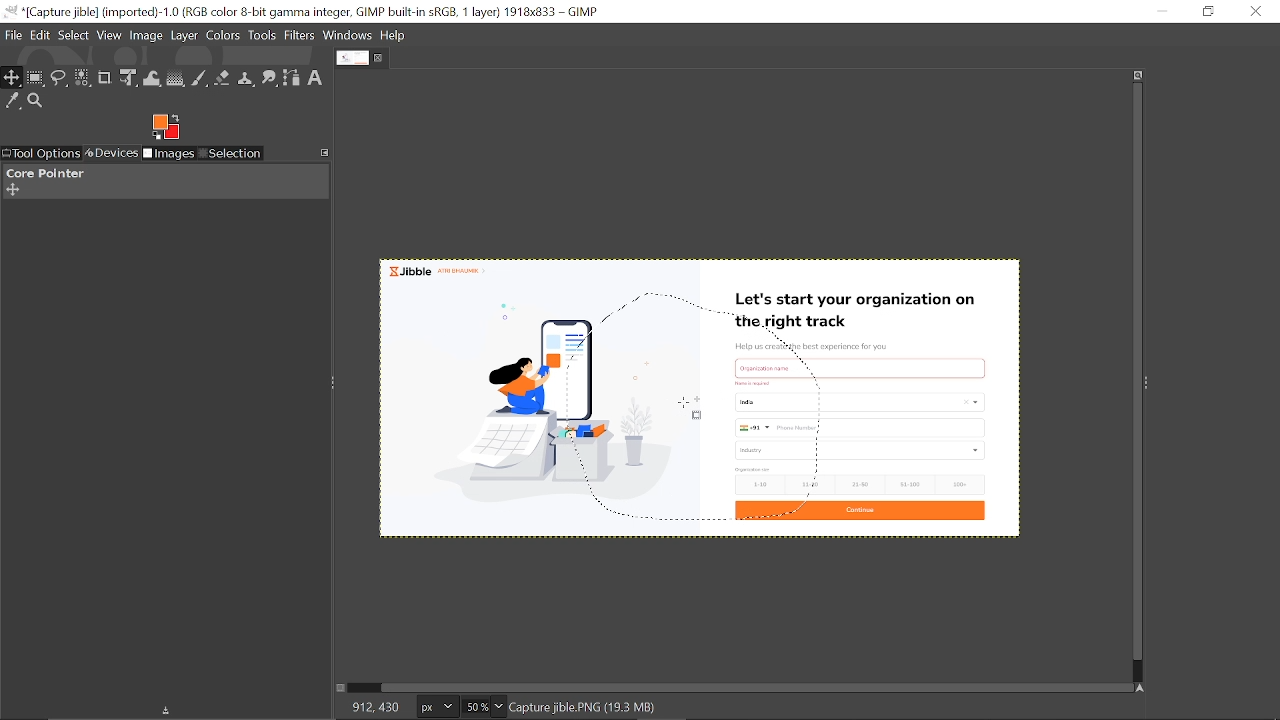 The image size is (1280, 720). Describe the element at coordinates (247, 80) in the screenshot. I see `Clone tool` at that location.